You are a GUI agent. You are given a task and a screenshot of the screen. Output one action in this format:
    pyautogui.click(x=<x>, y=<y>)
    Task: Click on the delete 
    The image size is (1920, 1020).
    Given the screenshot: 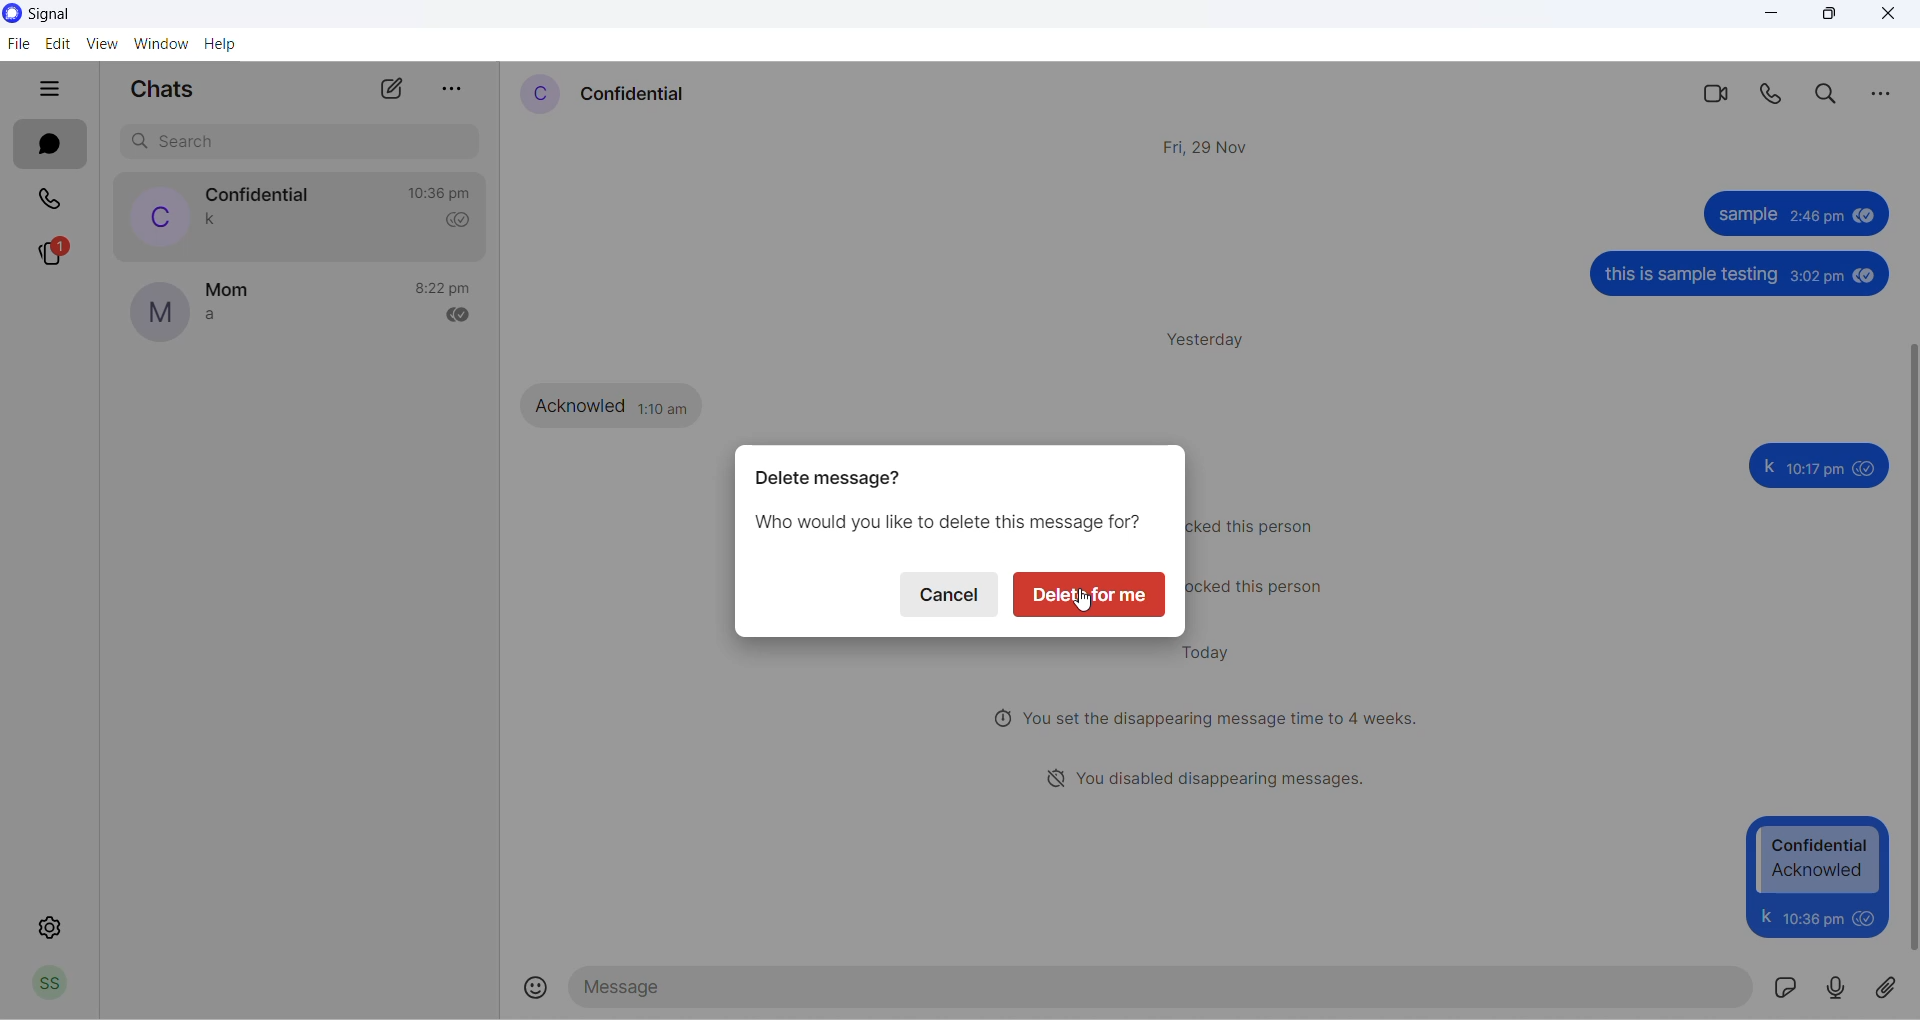 What is the action you would take?
    pyautogui.click(x=1094, y=596)
    